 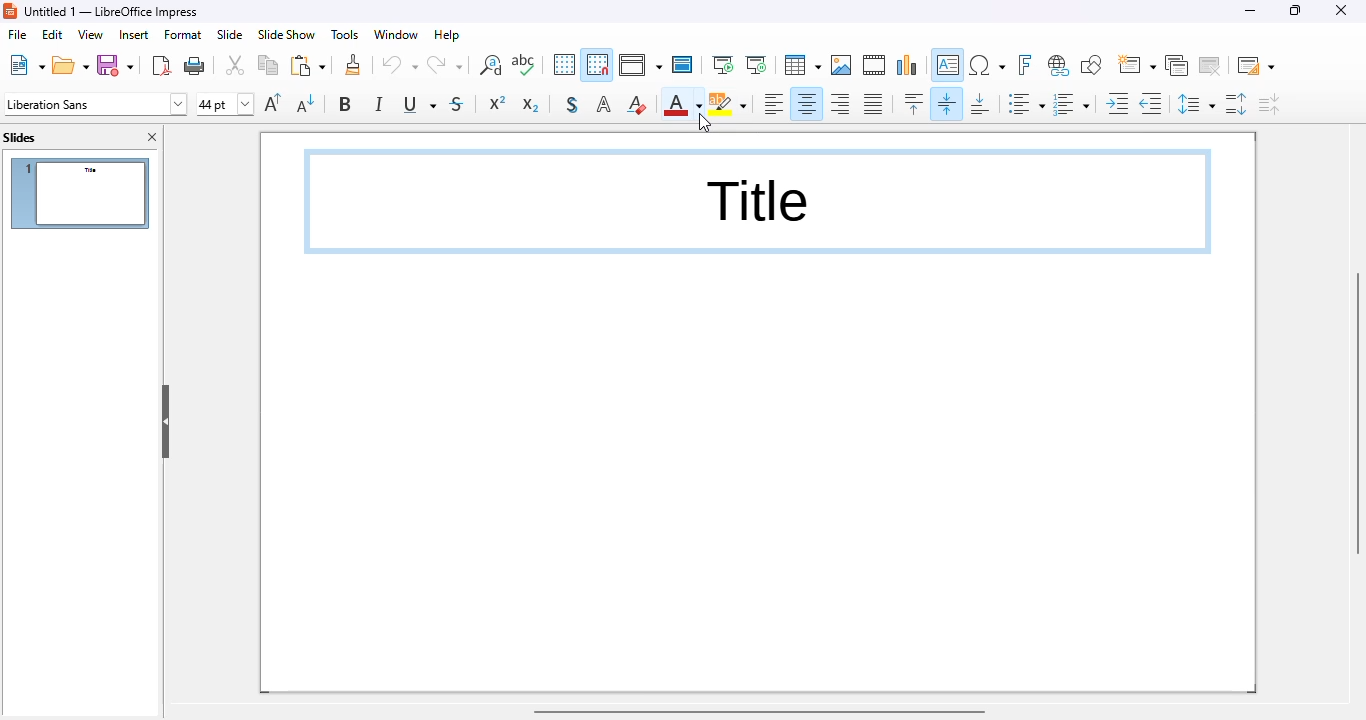 I want to click on align top, so click(x=914, y=103).